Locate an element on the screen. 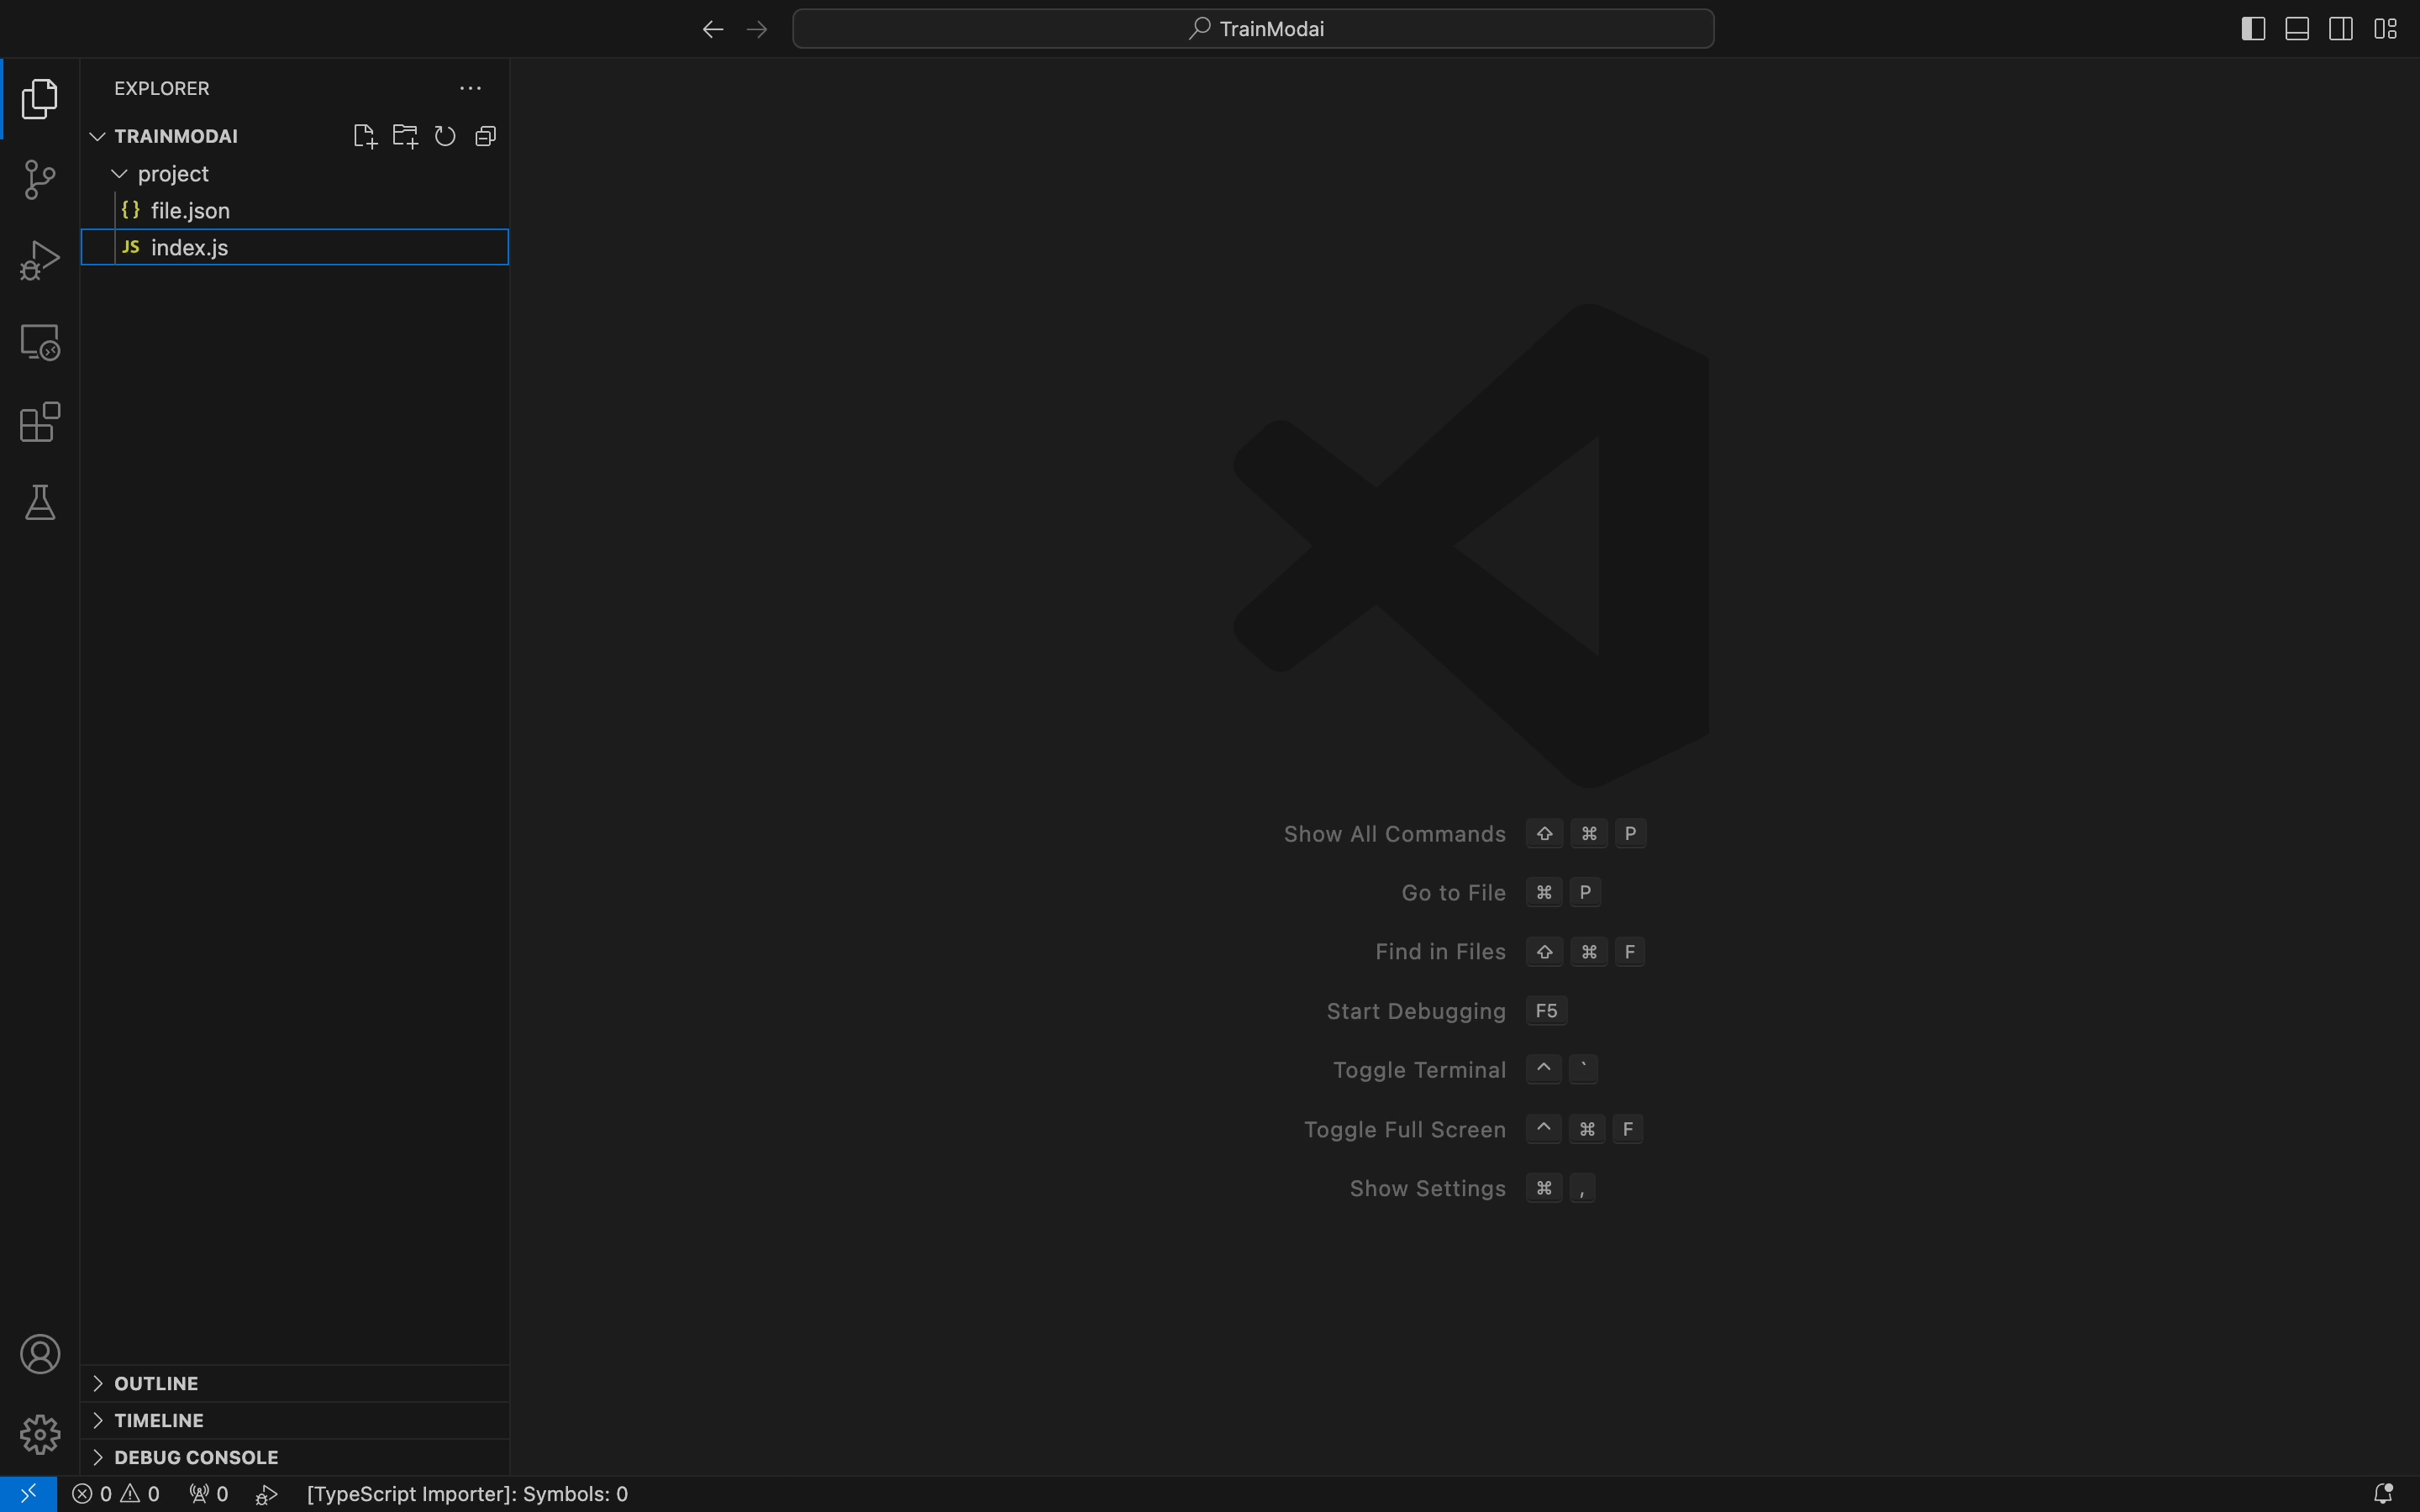 Image resolution: width=2420 pixels, height=1512 pixels. Project is located at coordinates (277, 175).